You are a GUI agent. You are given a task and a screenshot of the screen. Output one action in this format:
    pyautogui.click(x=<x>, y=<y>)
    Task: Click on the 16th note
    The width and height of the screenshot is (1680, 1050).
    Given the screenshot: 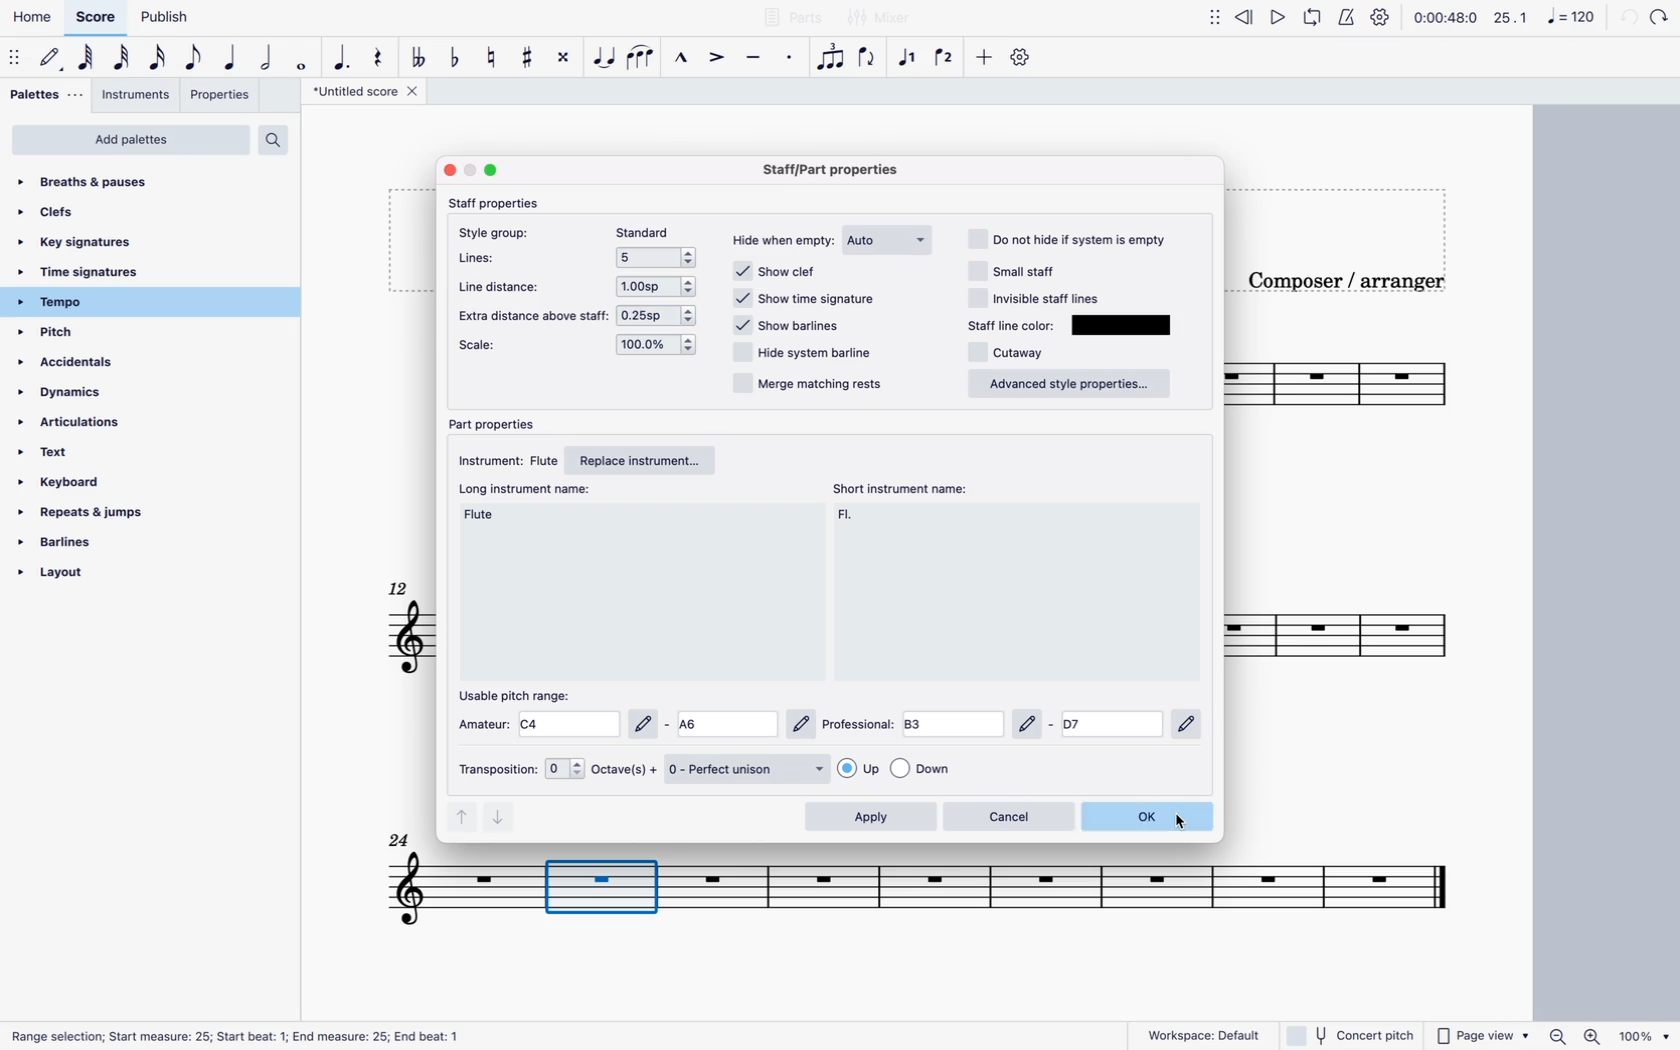 What is the action you would take?
    pyautogui.click(x=159, y=58)
    